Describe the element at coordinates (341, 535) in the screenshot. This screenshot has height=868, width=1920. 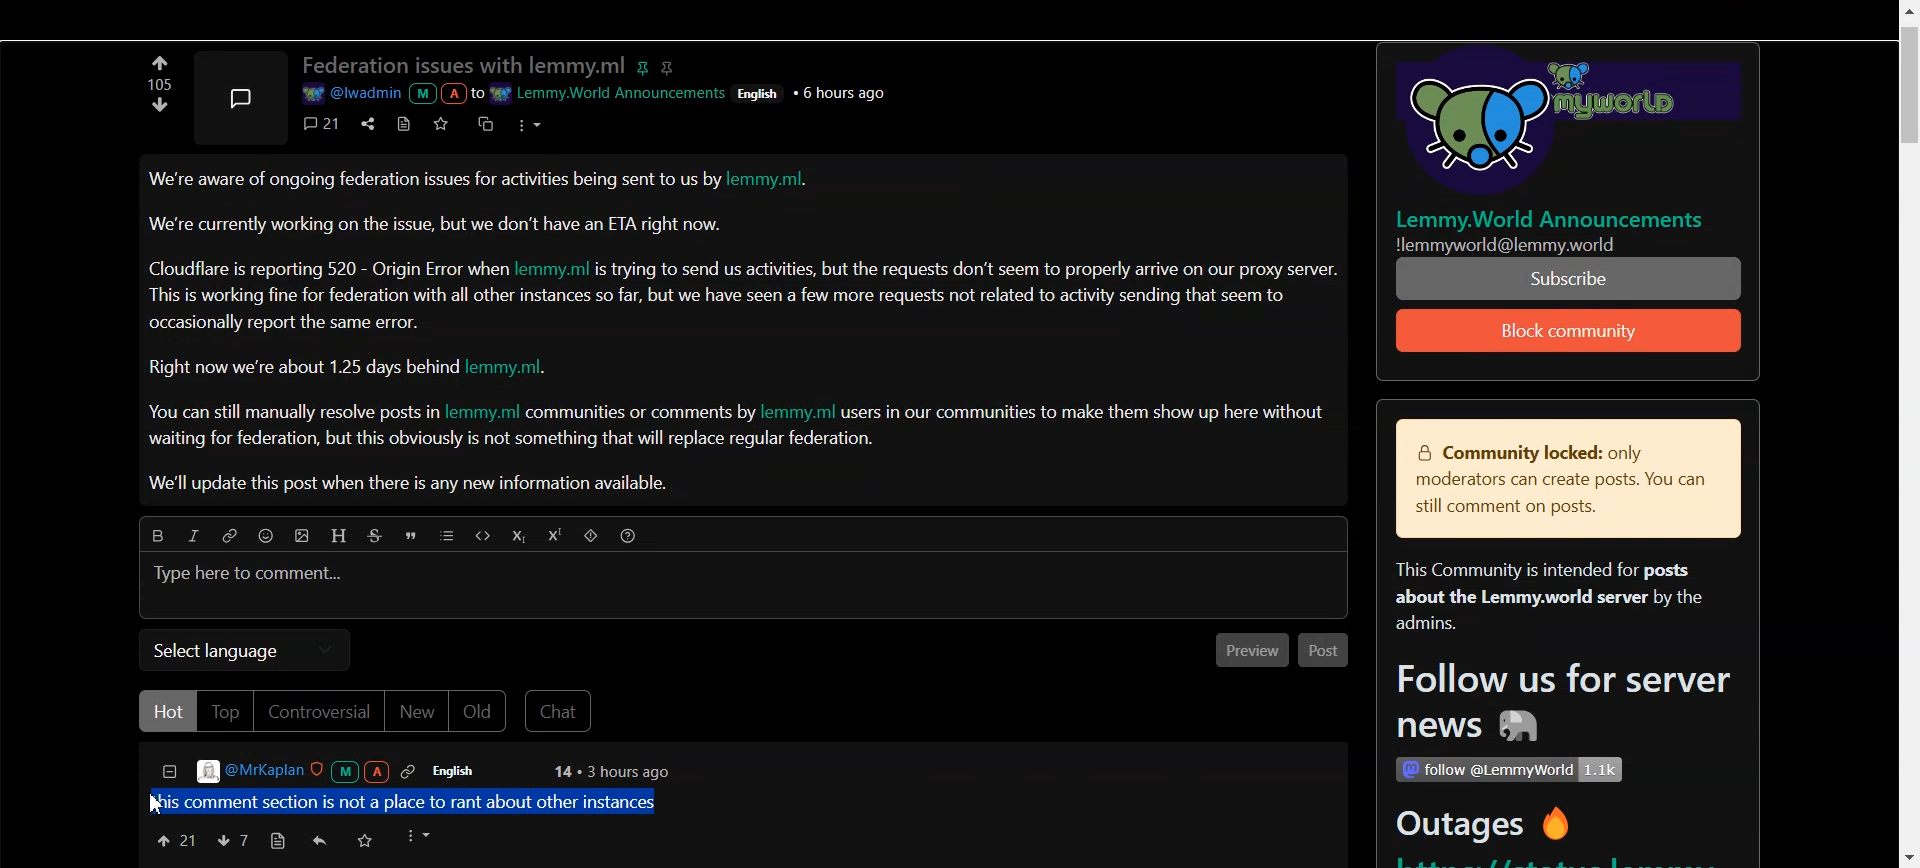
I see `Header` at that location.